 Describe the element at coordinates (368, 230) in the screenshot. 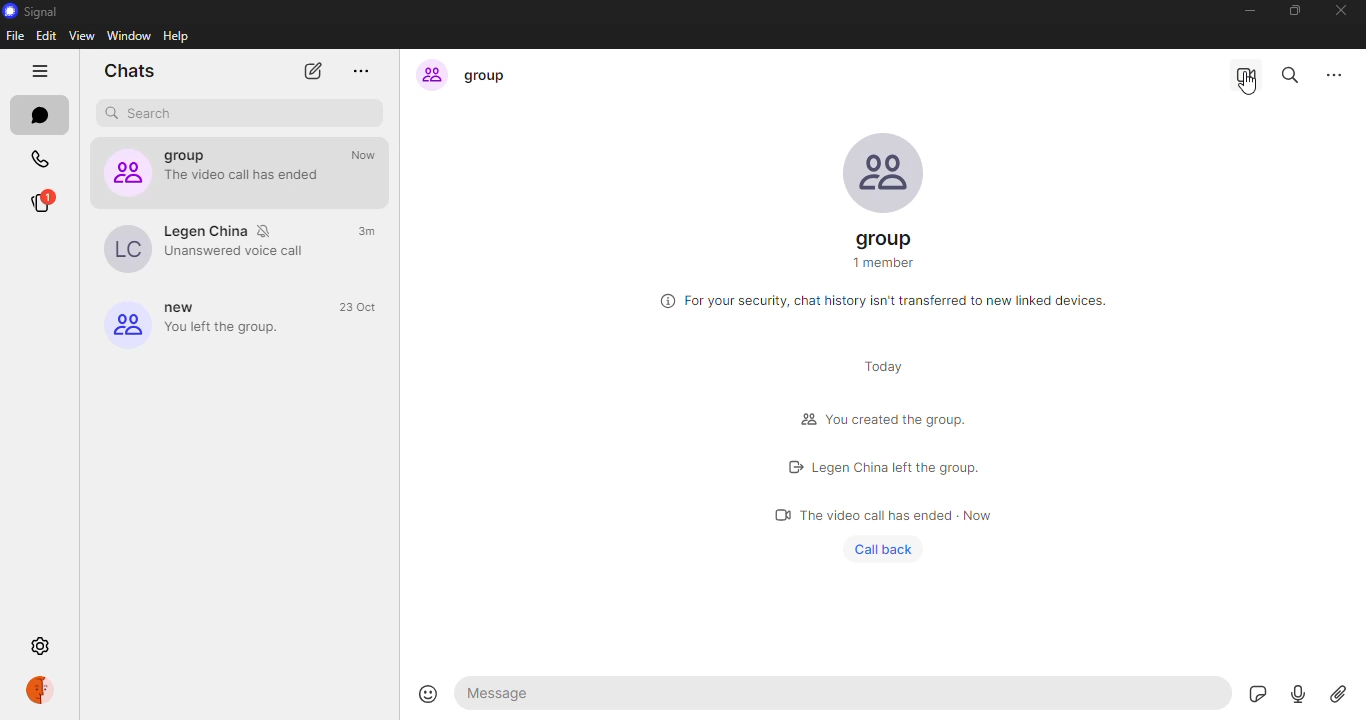

I see `time` at that location.